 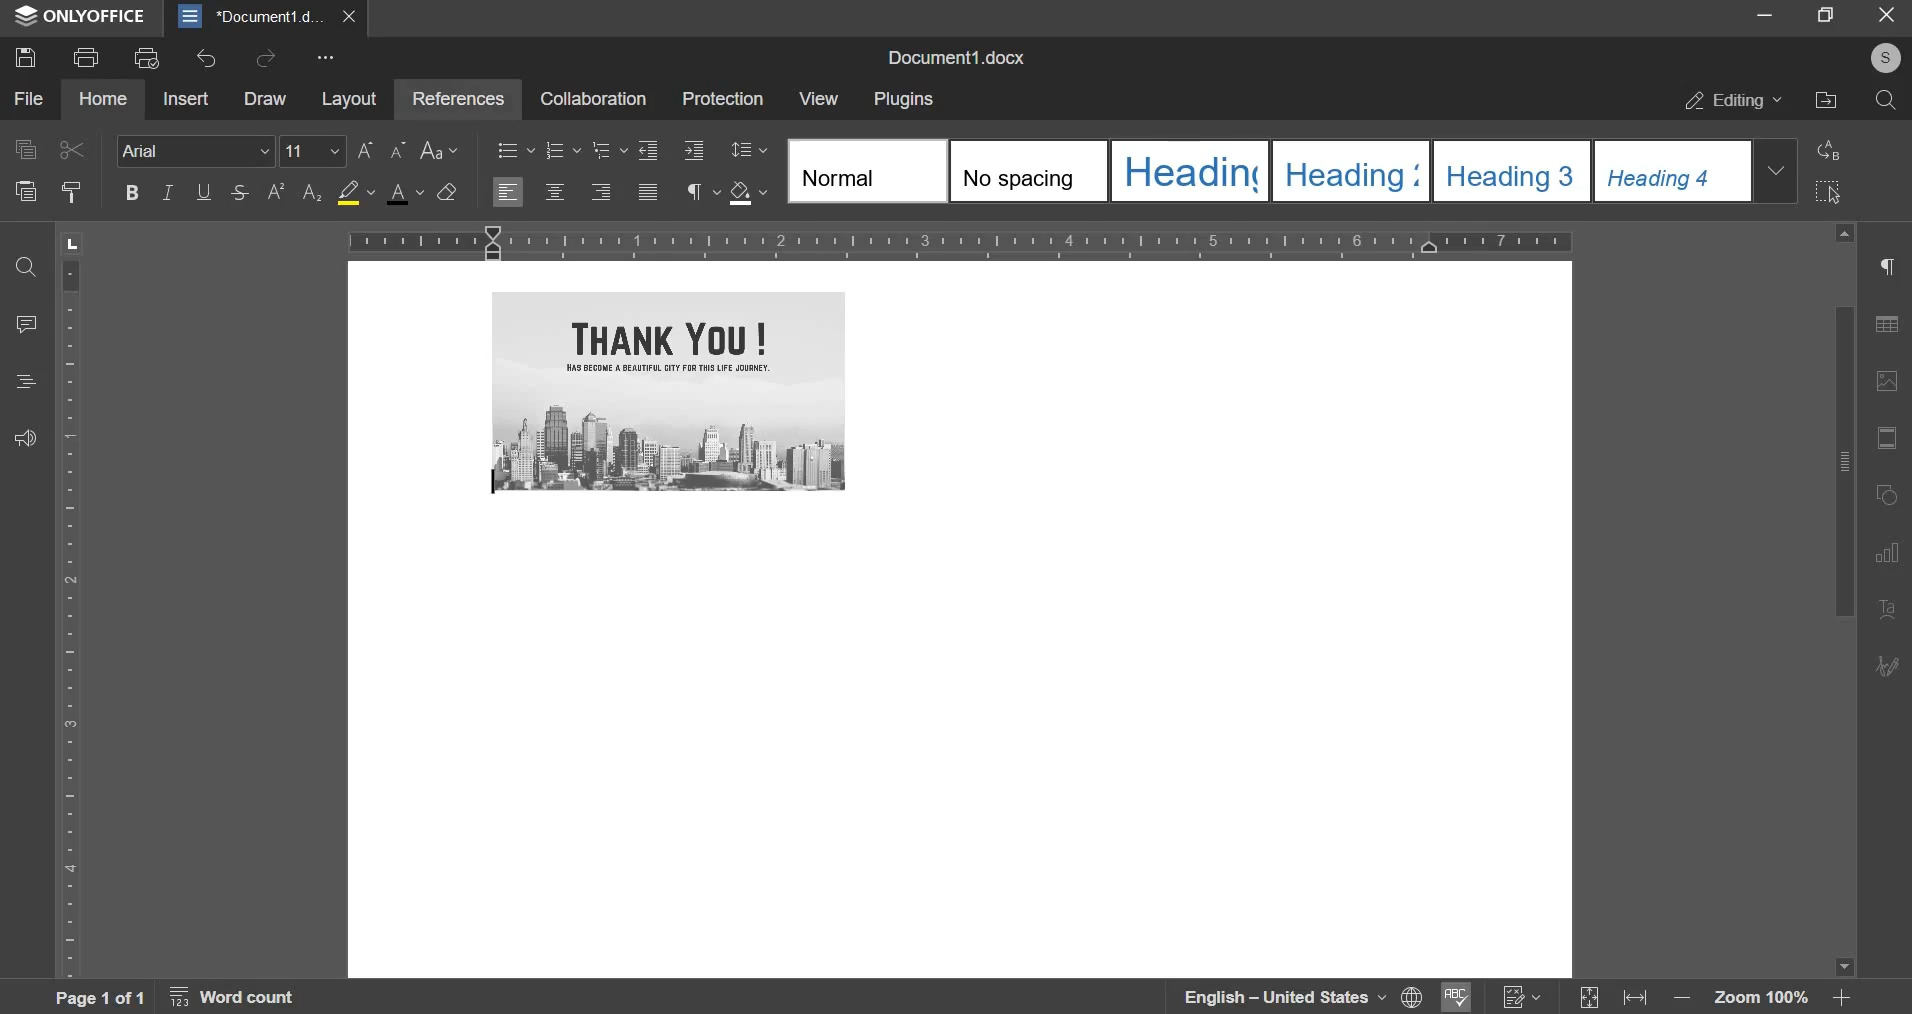 I want to click on right side menu, so click(x=1890, y=269).